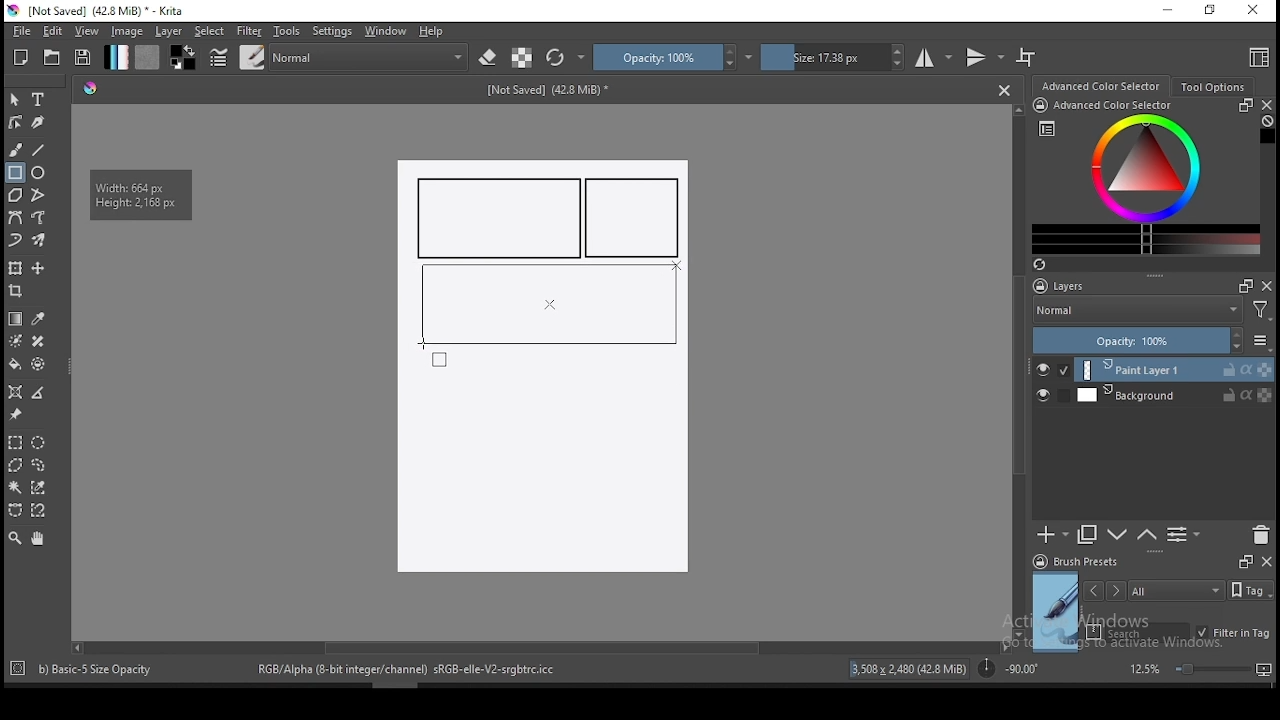  I want to click on tool options, so click(1214, 87).